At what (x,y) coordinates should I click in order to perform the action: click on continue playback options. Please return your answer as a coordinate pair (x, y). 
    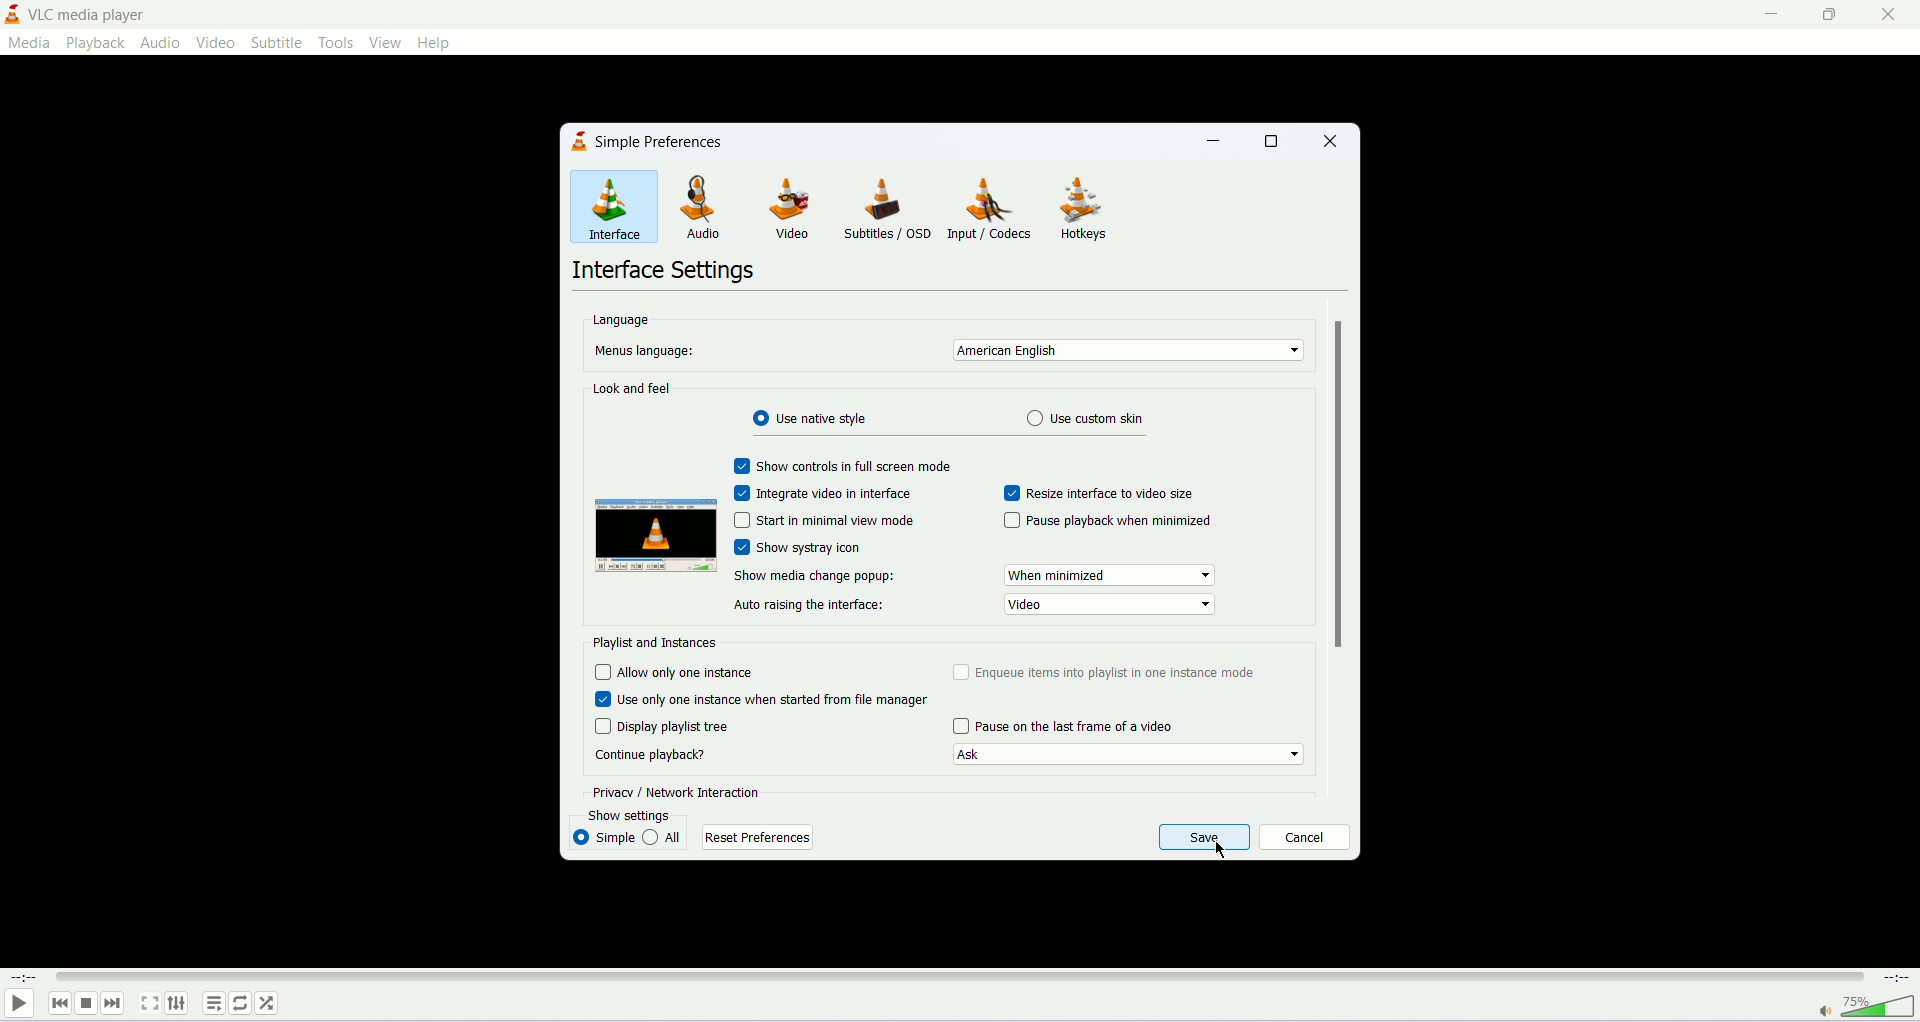
    Looking at the image, I should click on (1128, 756).